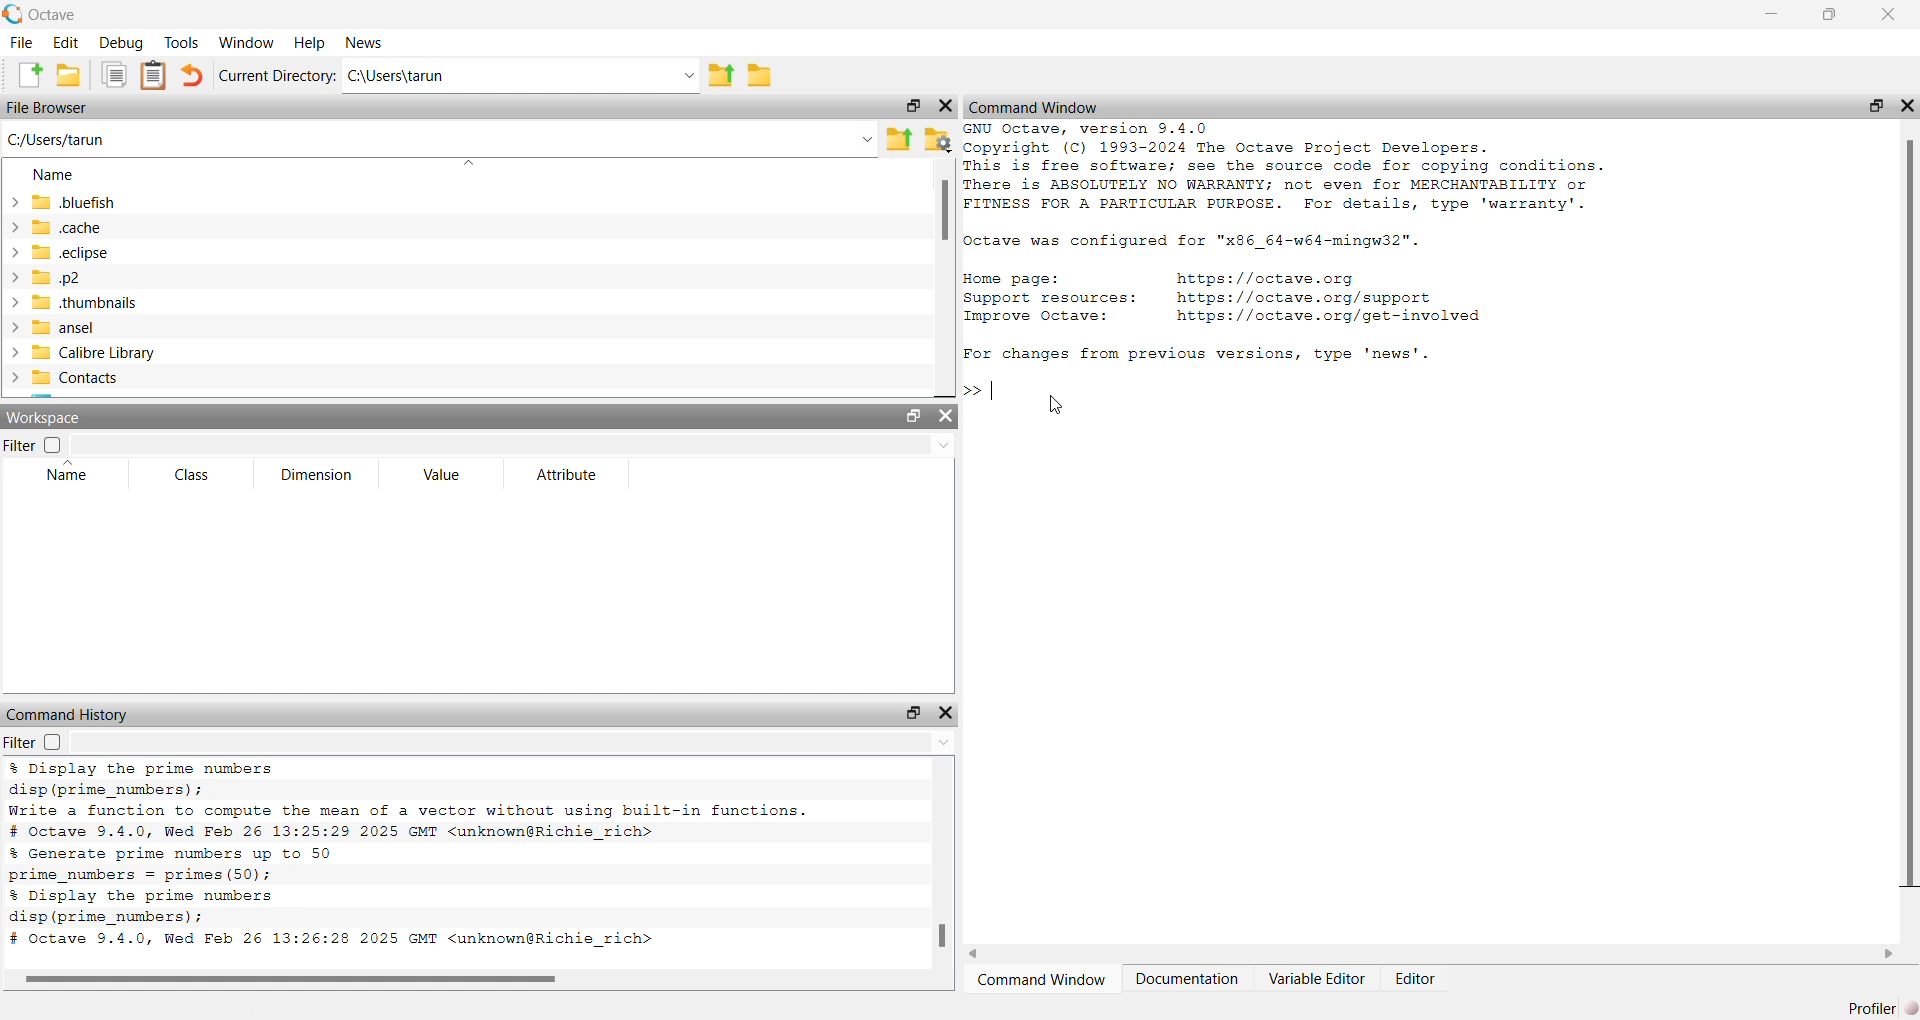 This screenshot has height=1020, width=1920. Describe the element at coordinates (53, 175) in the screenshot. I see `Name` at that location.